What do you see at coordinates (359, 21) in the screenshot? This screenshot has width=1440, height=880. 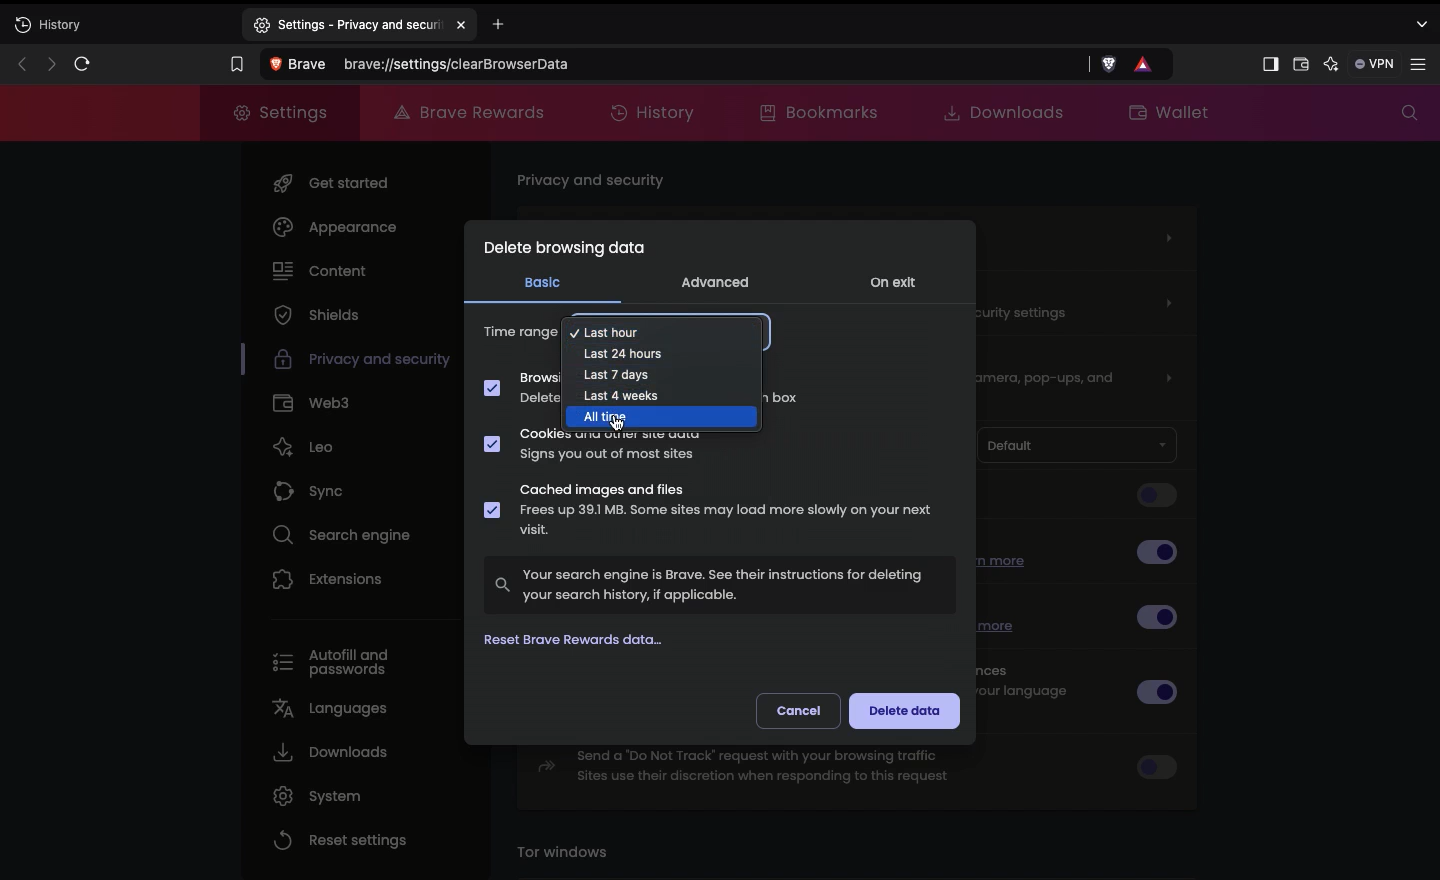 I see `settings-privacy and security` at bounding box center [359, 21].